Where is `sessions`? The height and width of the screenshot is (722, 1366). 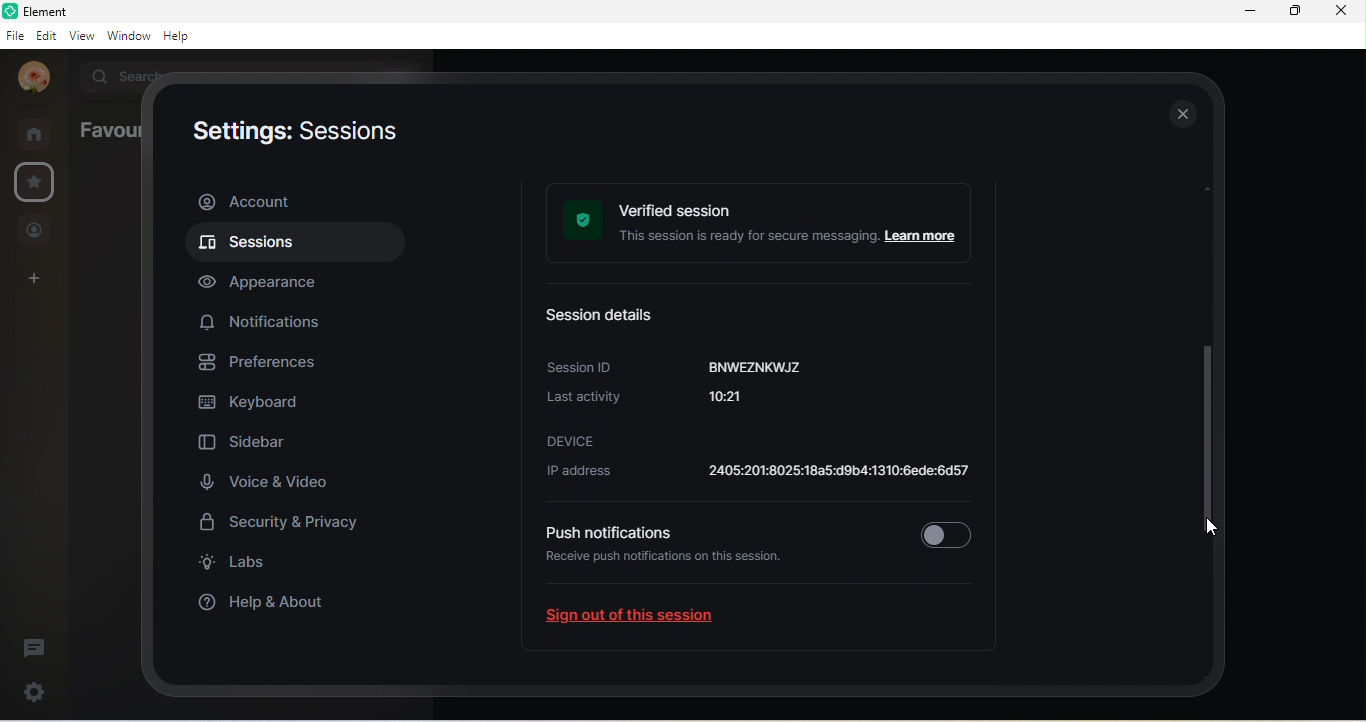 sessions is located at coordinates (291, 245).